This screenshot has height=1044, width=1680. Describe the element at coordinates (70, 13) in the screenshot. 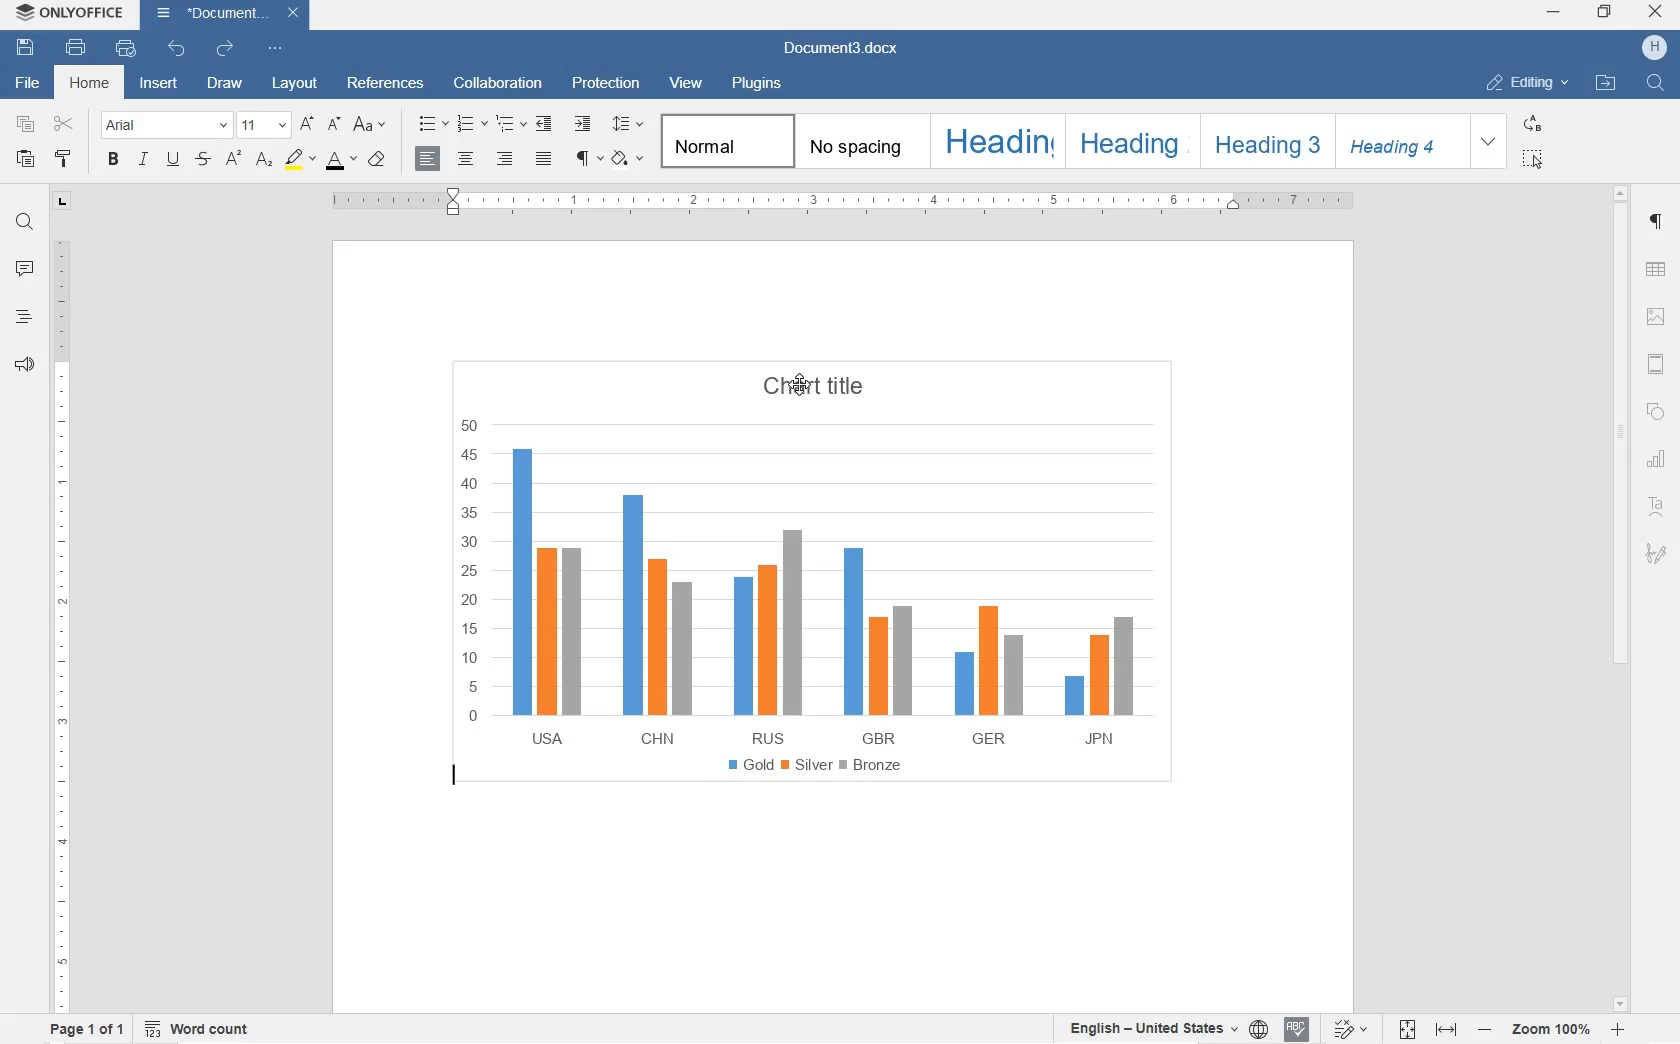

I see `ONLYOFFICE` at that location.